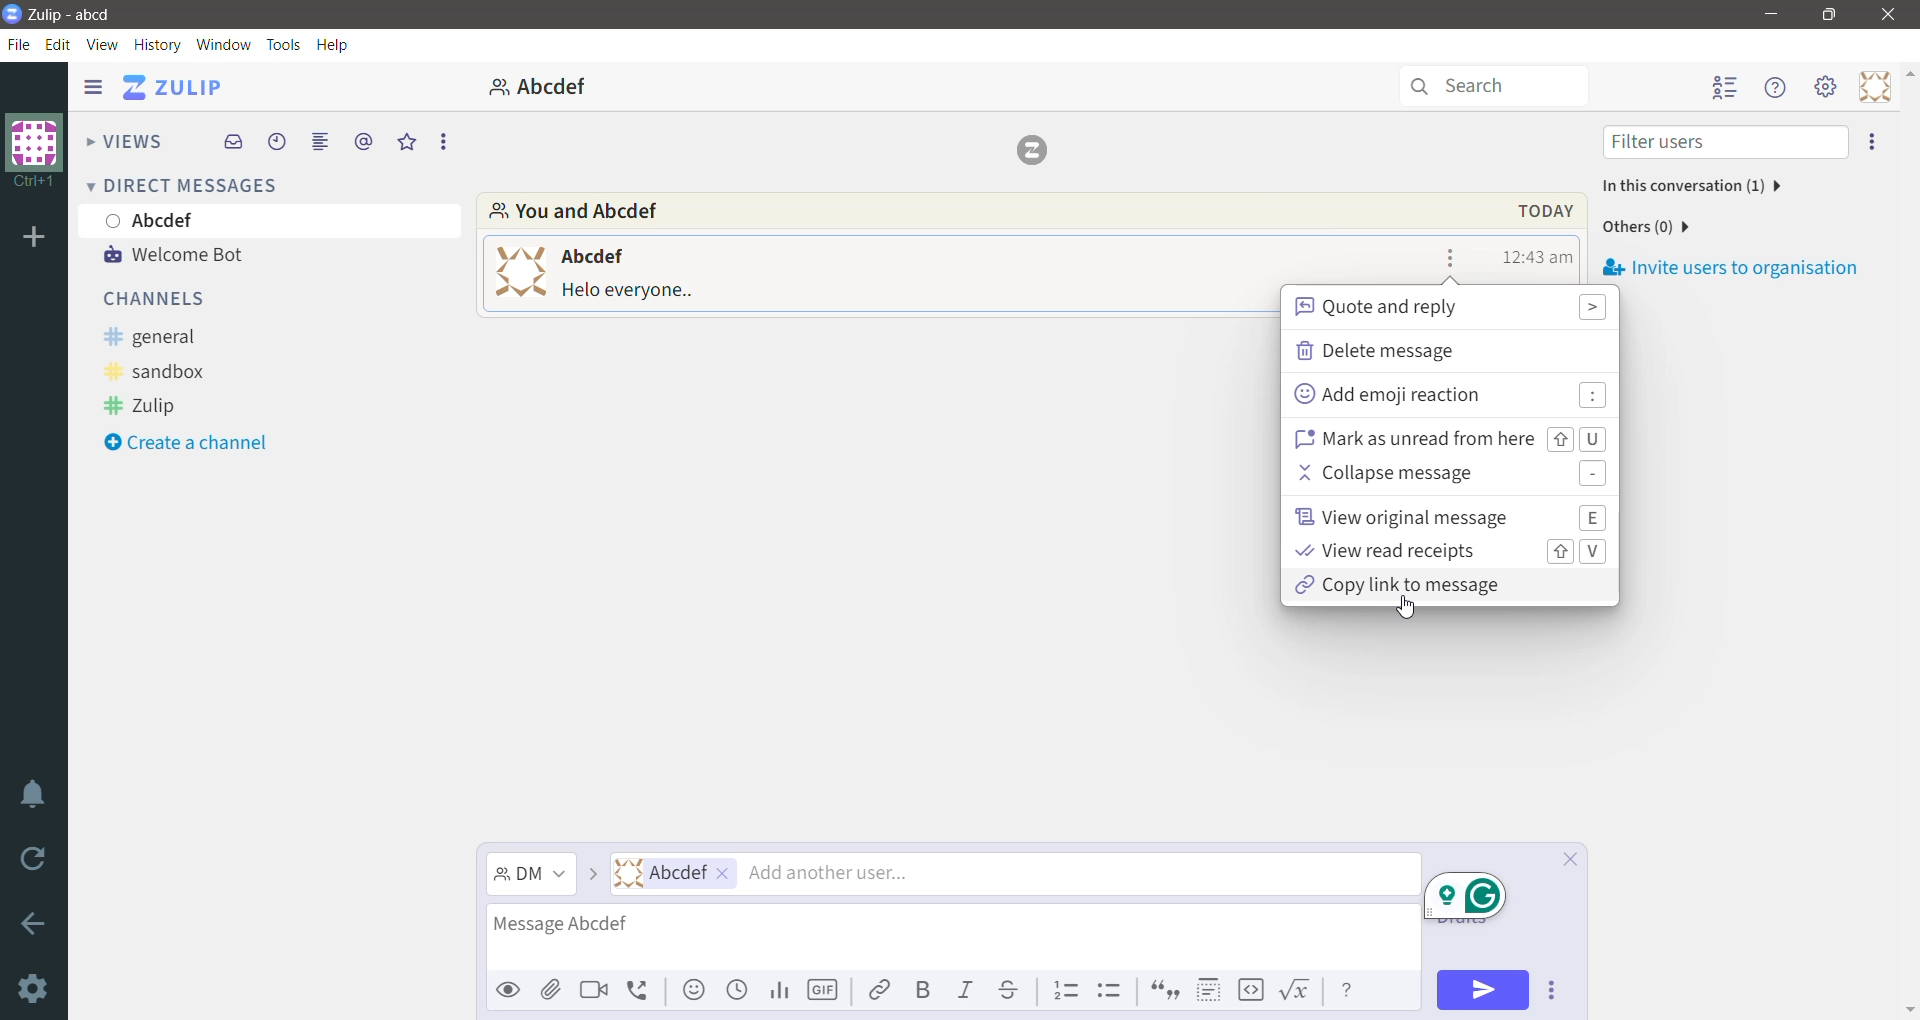  What do you see at coordinates (1453, 305) in the screenshot?
I see `Quote and reply` at bounding box center [1453, 305].